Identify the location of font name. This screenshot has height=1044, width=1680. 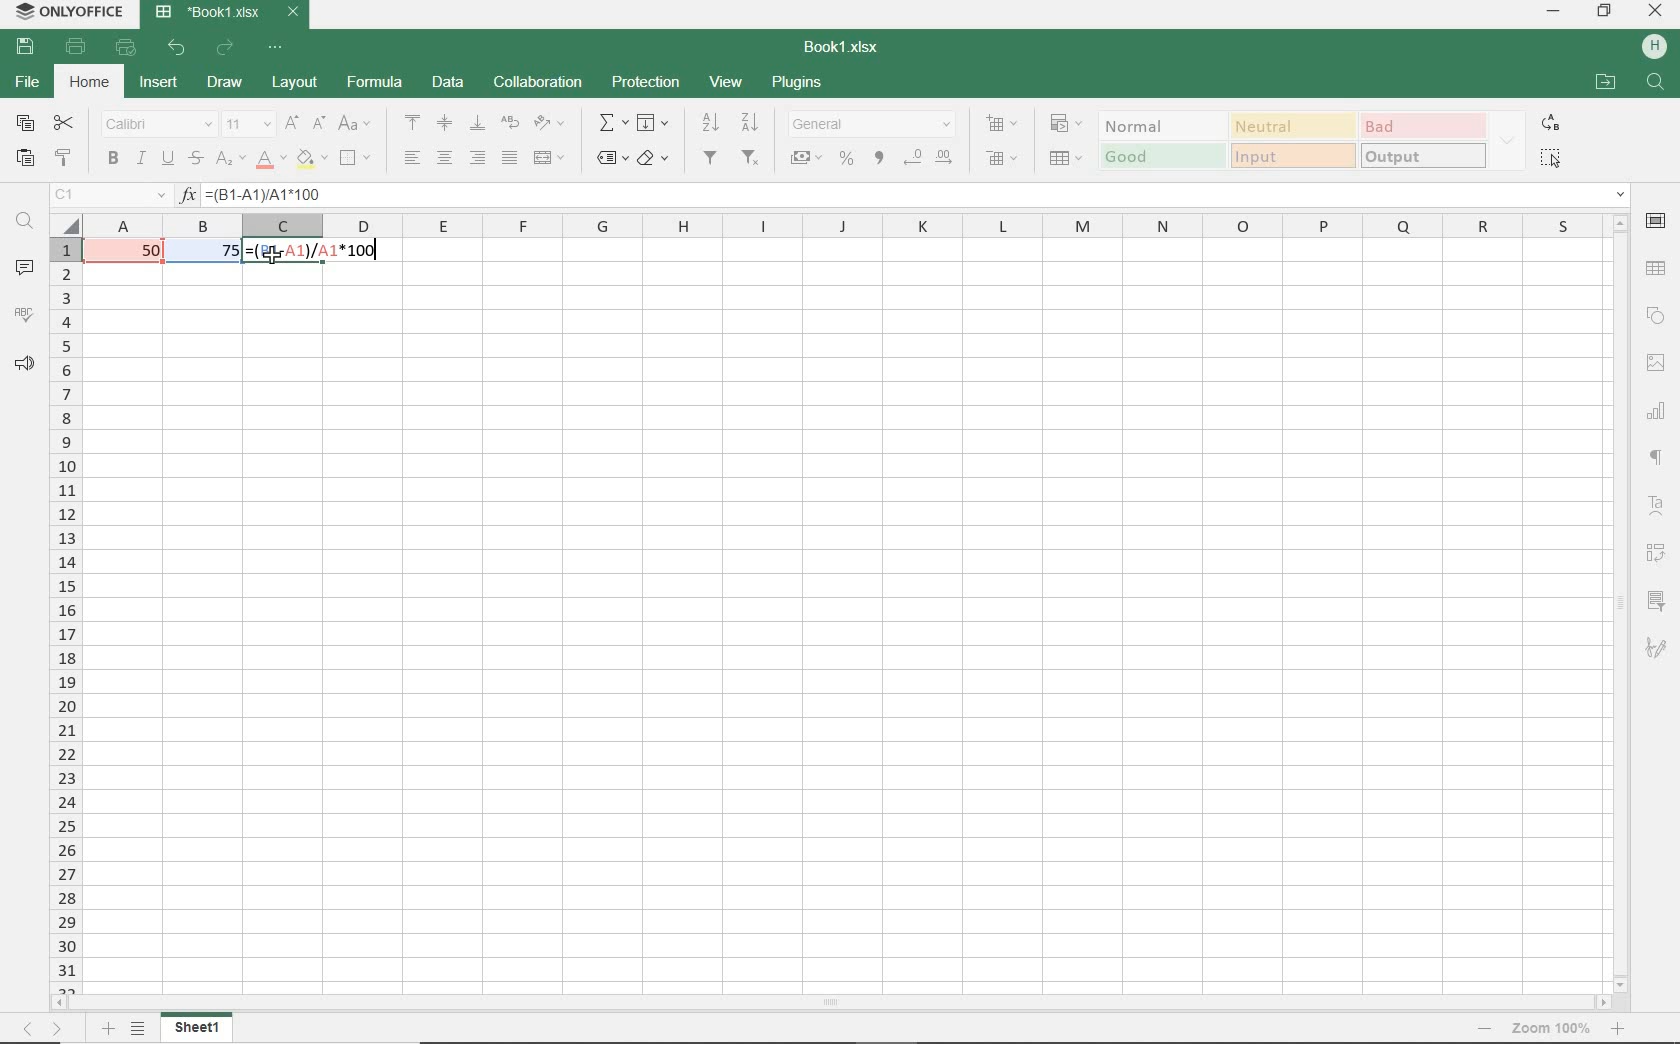
(159, 124).